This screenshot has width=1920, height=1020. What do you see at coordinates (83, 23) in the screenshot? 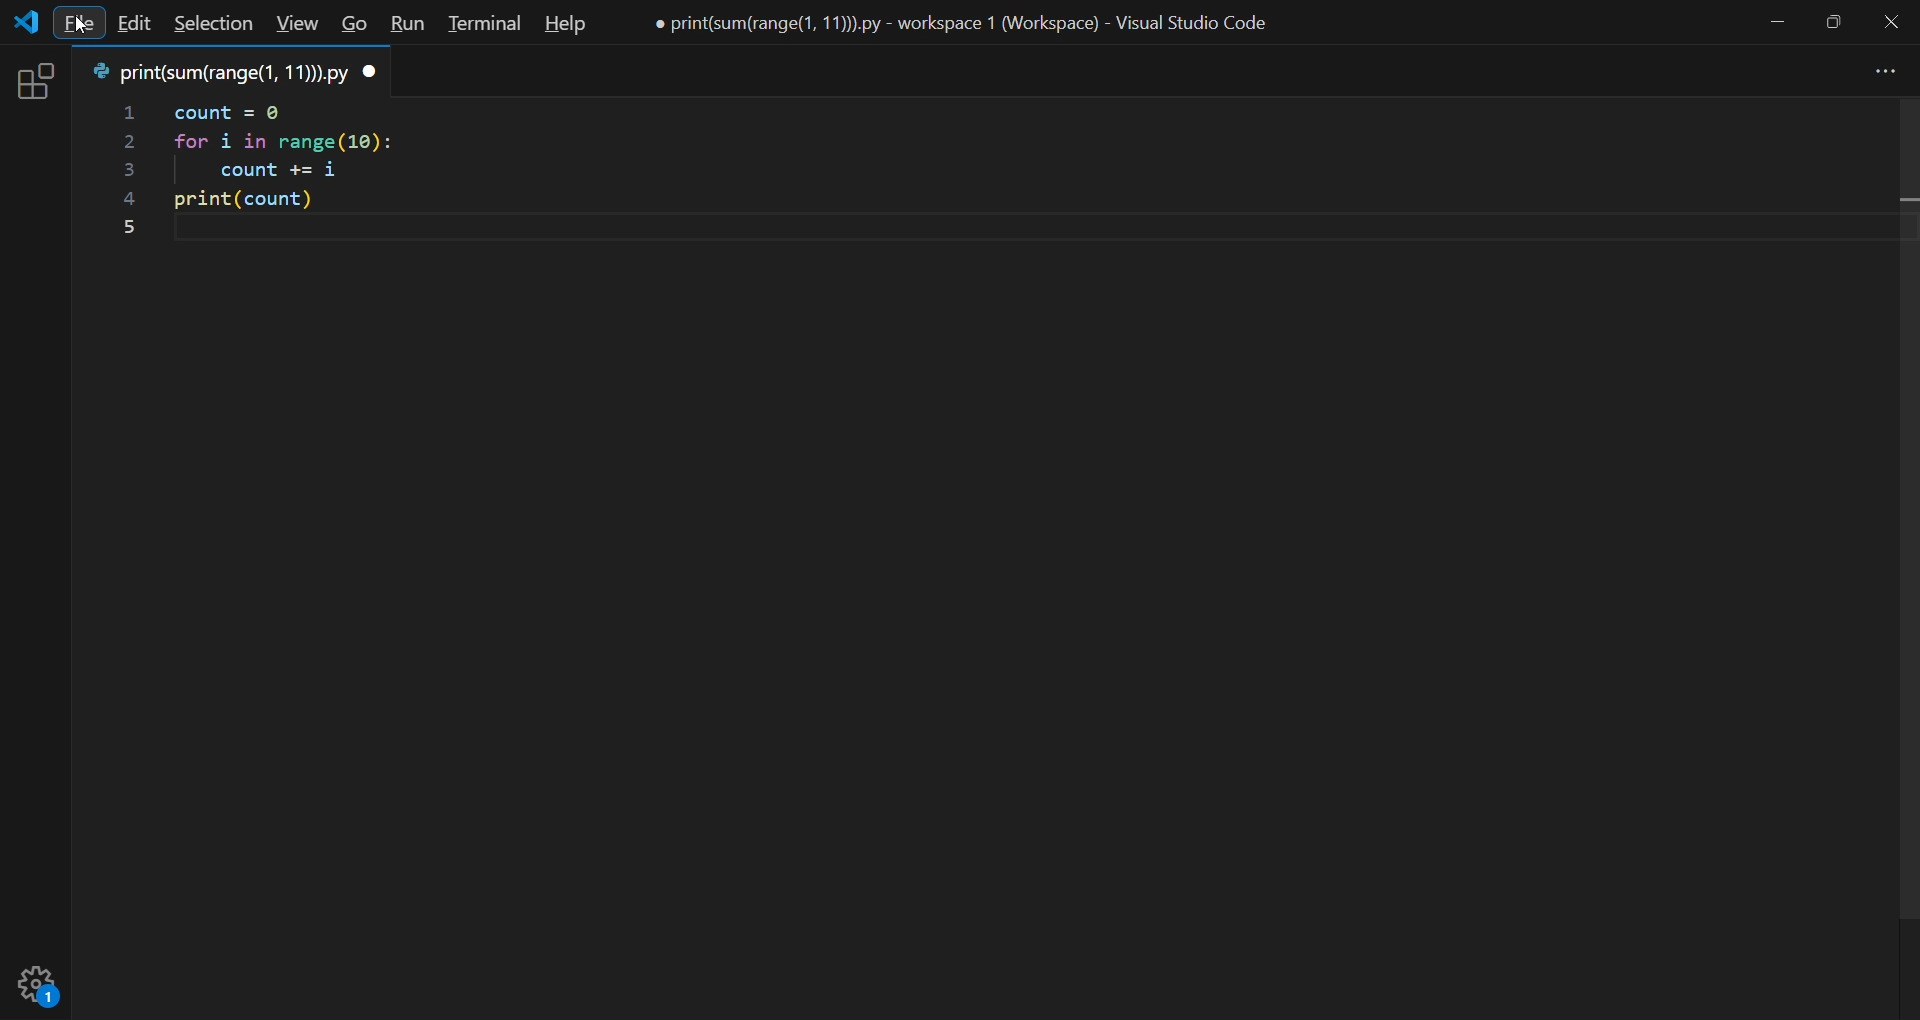
I see `cursor` at bounding box center [83, 23].